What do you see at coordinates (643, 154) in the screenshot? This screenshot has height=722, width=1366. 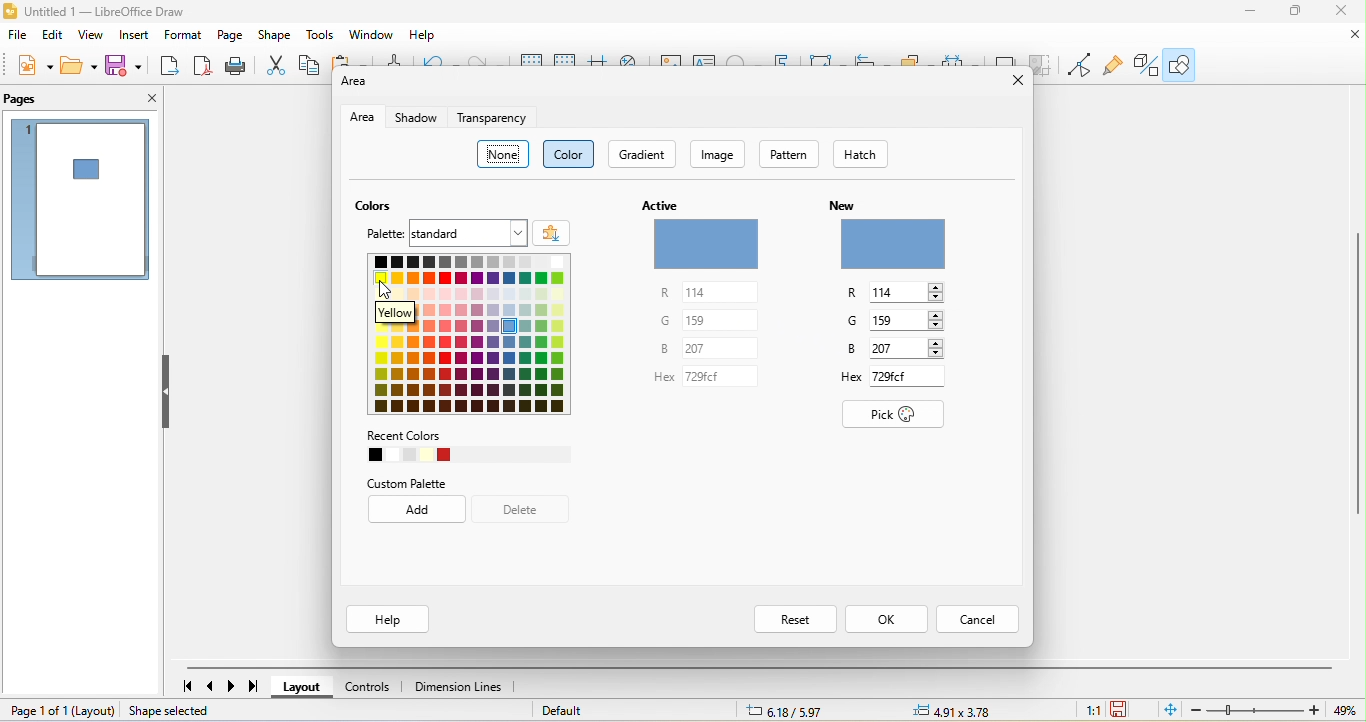 I see `gradient` at bounding box center [643, 154].